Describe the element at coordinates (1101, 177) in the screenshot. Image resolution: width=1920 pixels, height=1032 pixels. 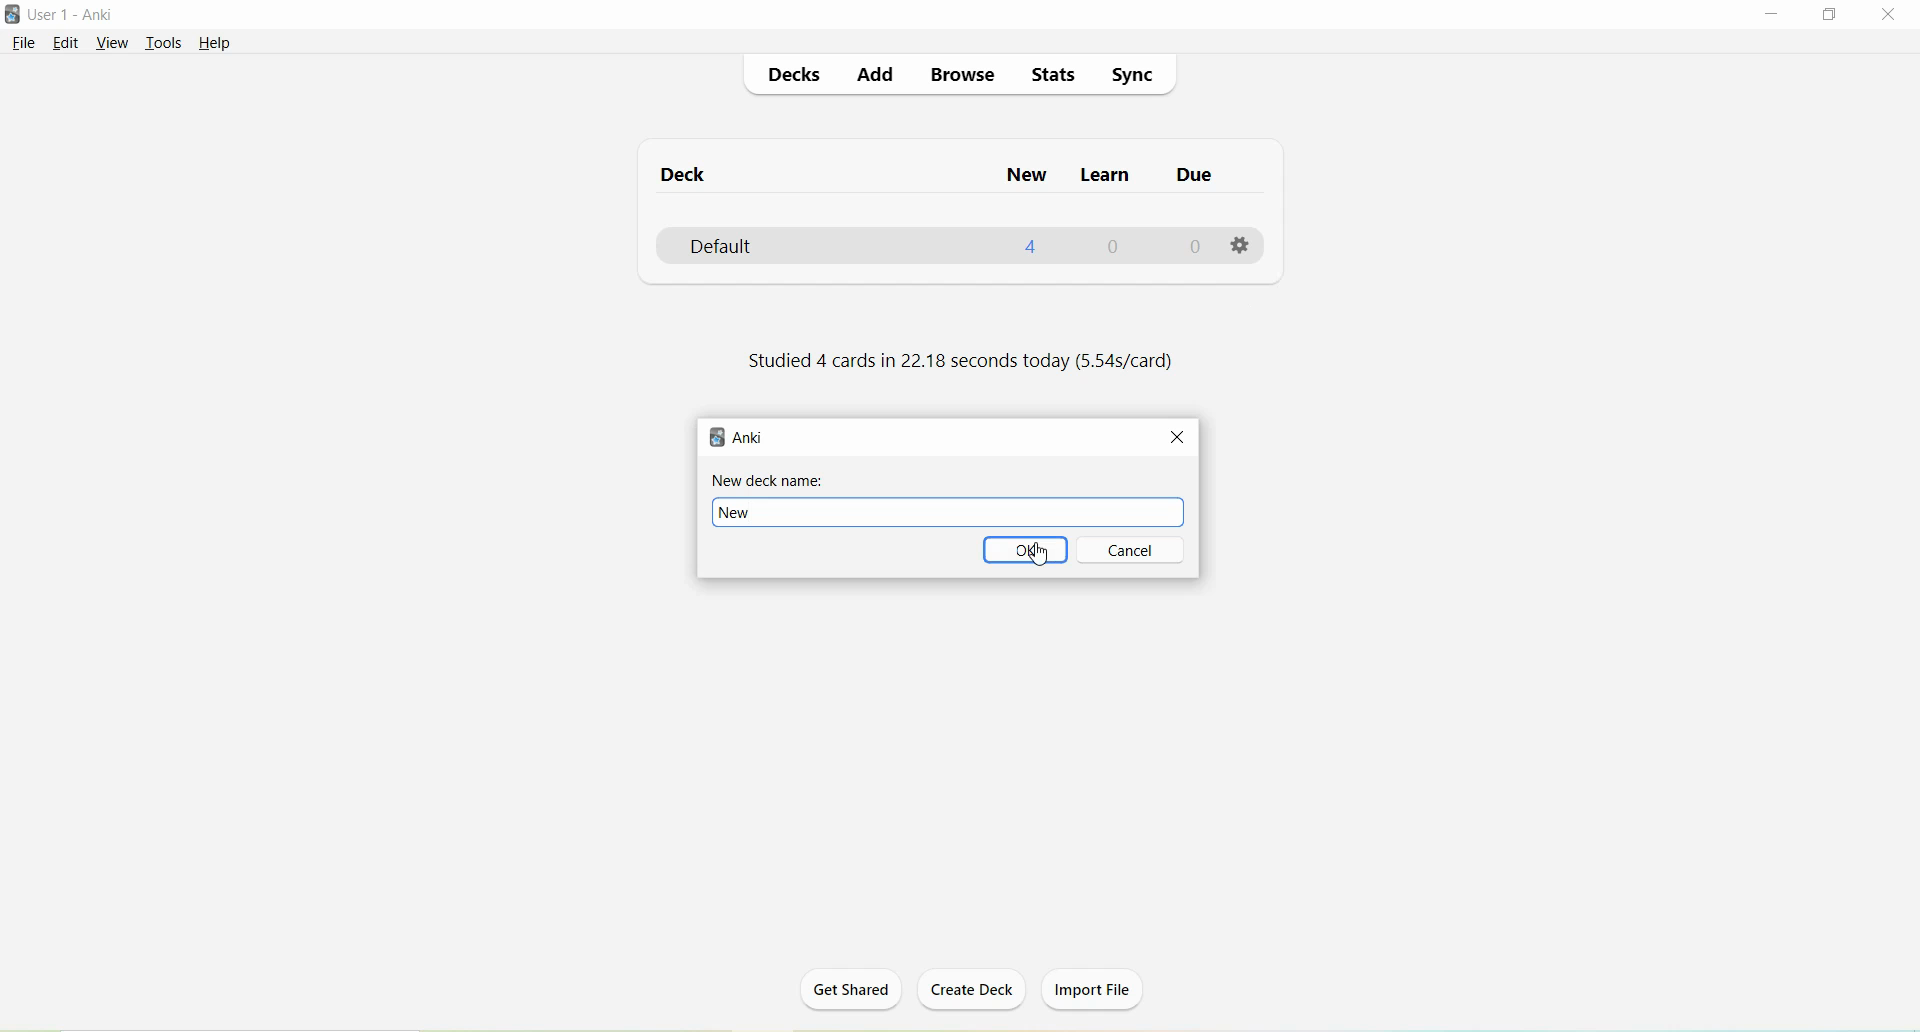
I see `Learn` at that location.